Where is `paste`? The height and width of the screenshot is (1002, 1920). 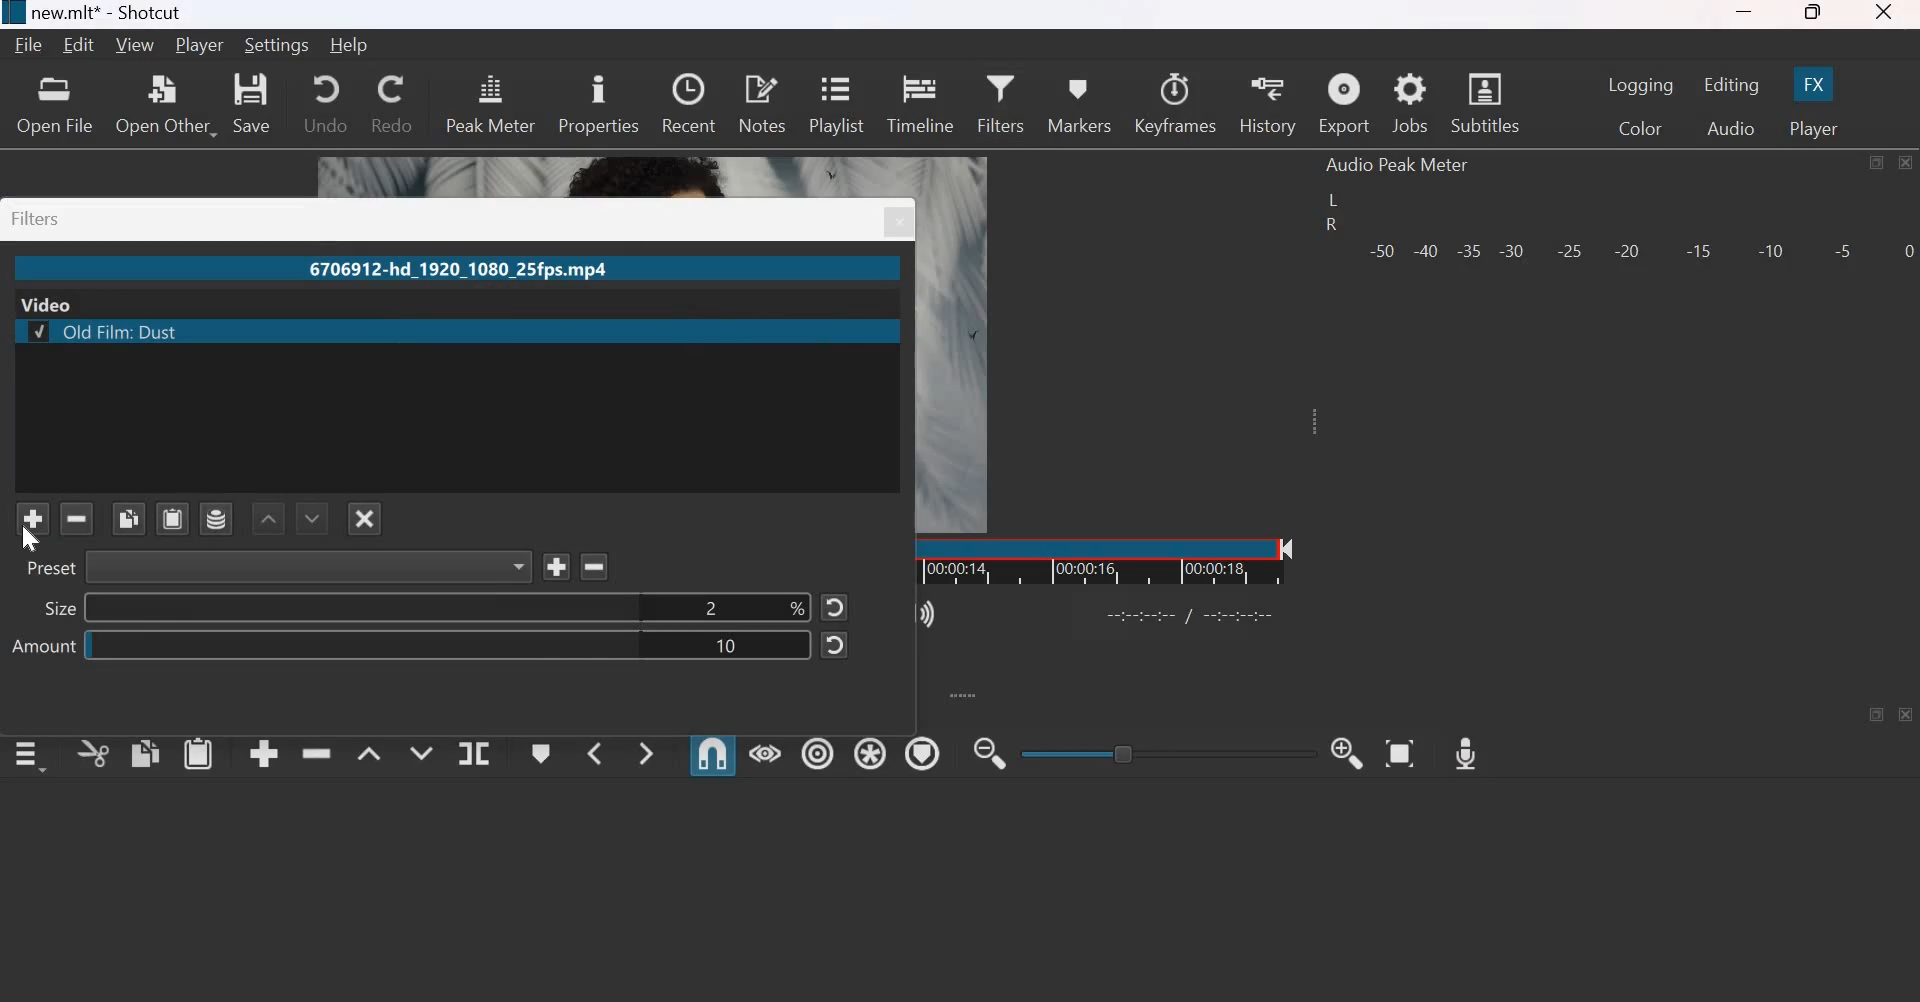
paste is located at coordinates (198, 753).